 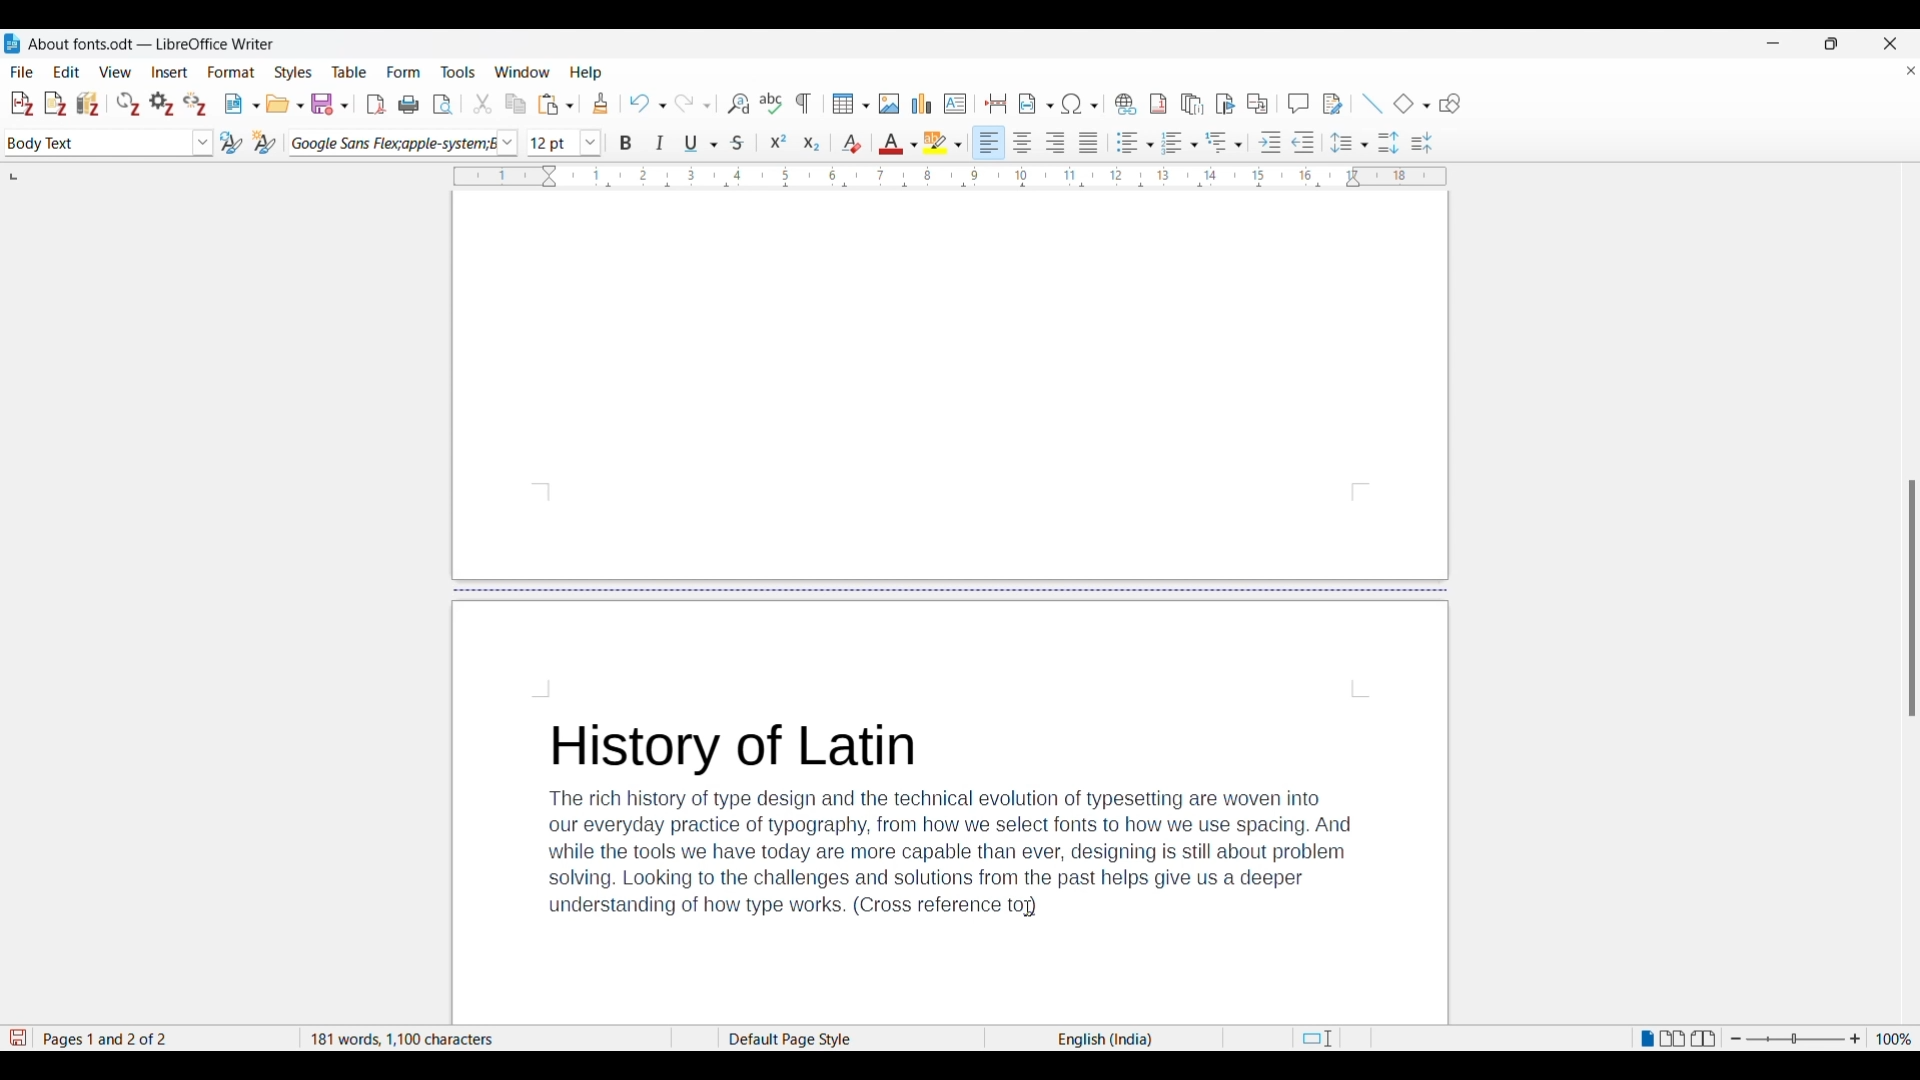 What do you see at coordinates (445, 105) in the screenshot?
I see `Toggle print preview` at bounding box center [445, 105].